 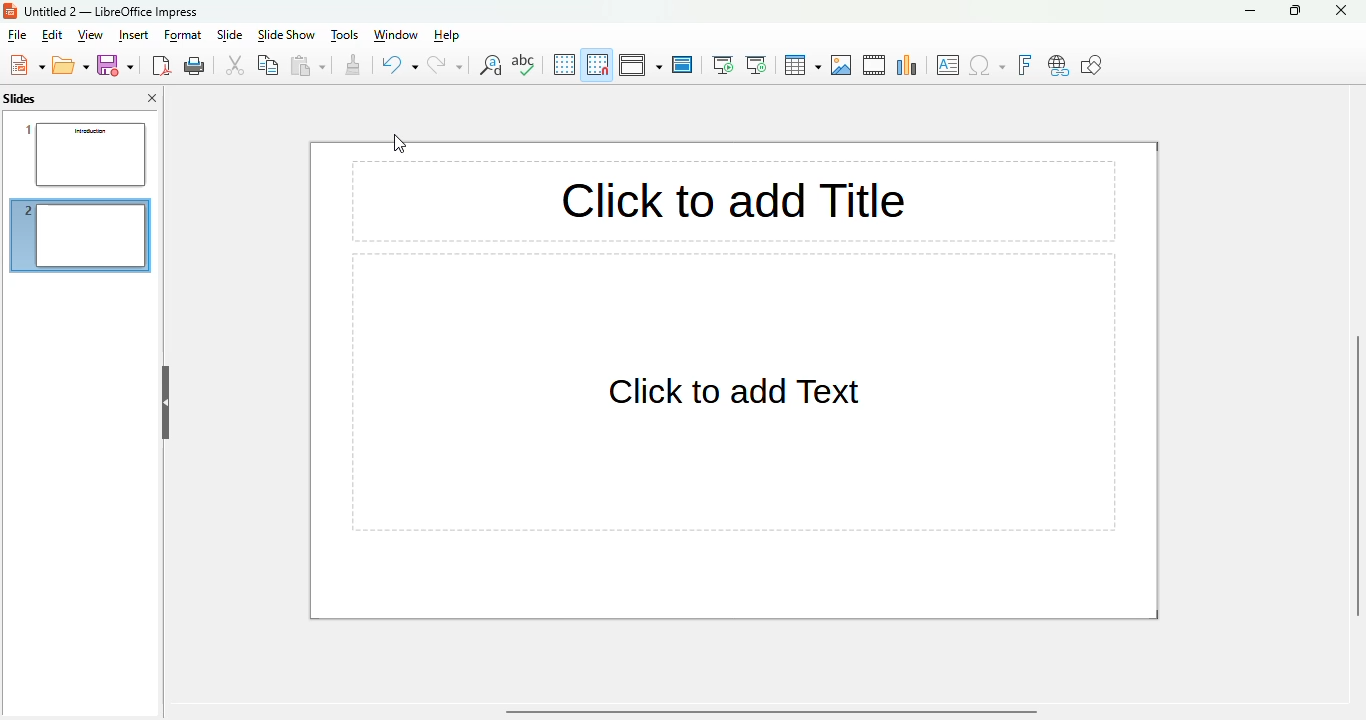 I want to click on cursor, so click(x=400, y=143).